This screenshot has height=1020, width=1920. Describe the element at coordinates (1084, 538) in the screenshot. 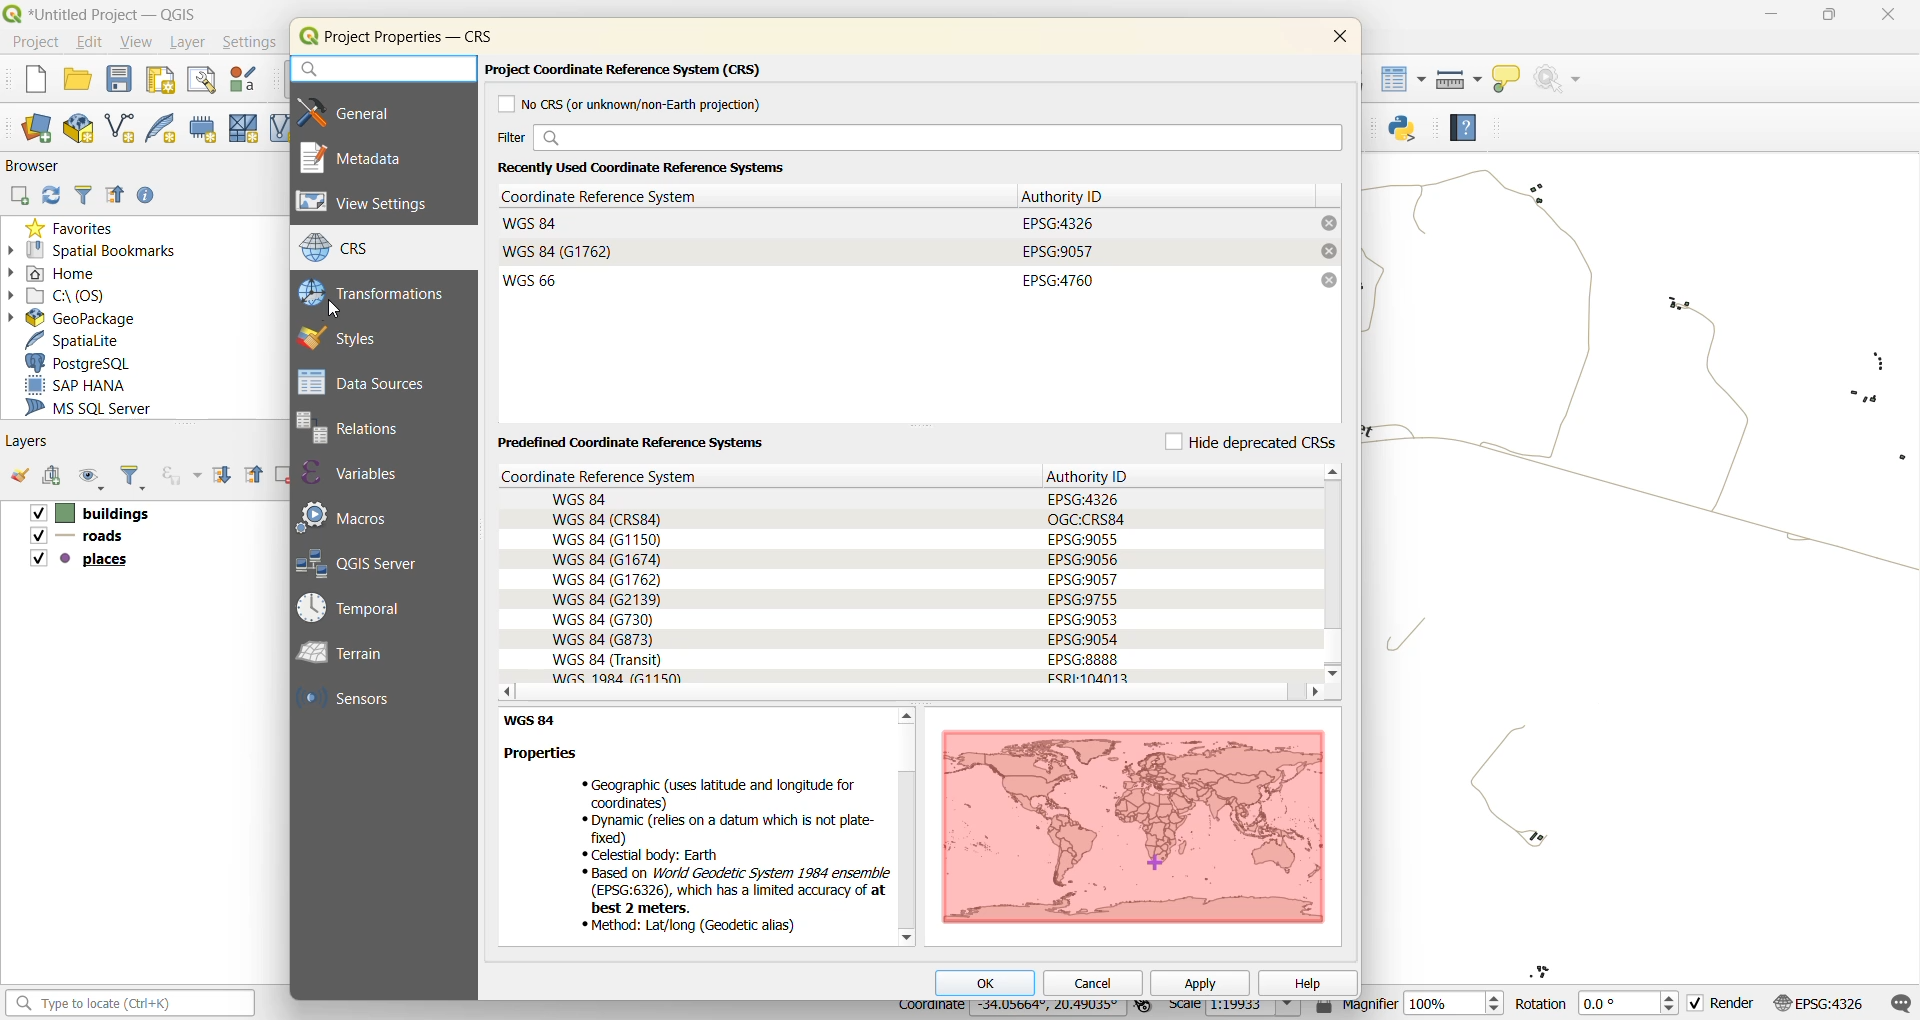

I see `EPSG:9055` at that location.